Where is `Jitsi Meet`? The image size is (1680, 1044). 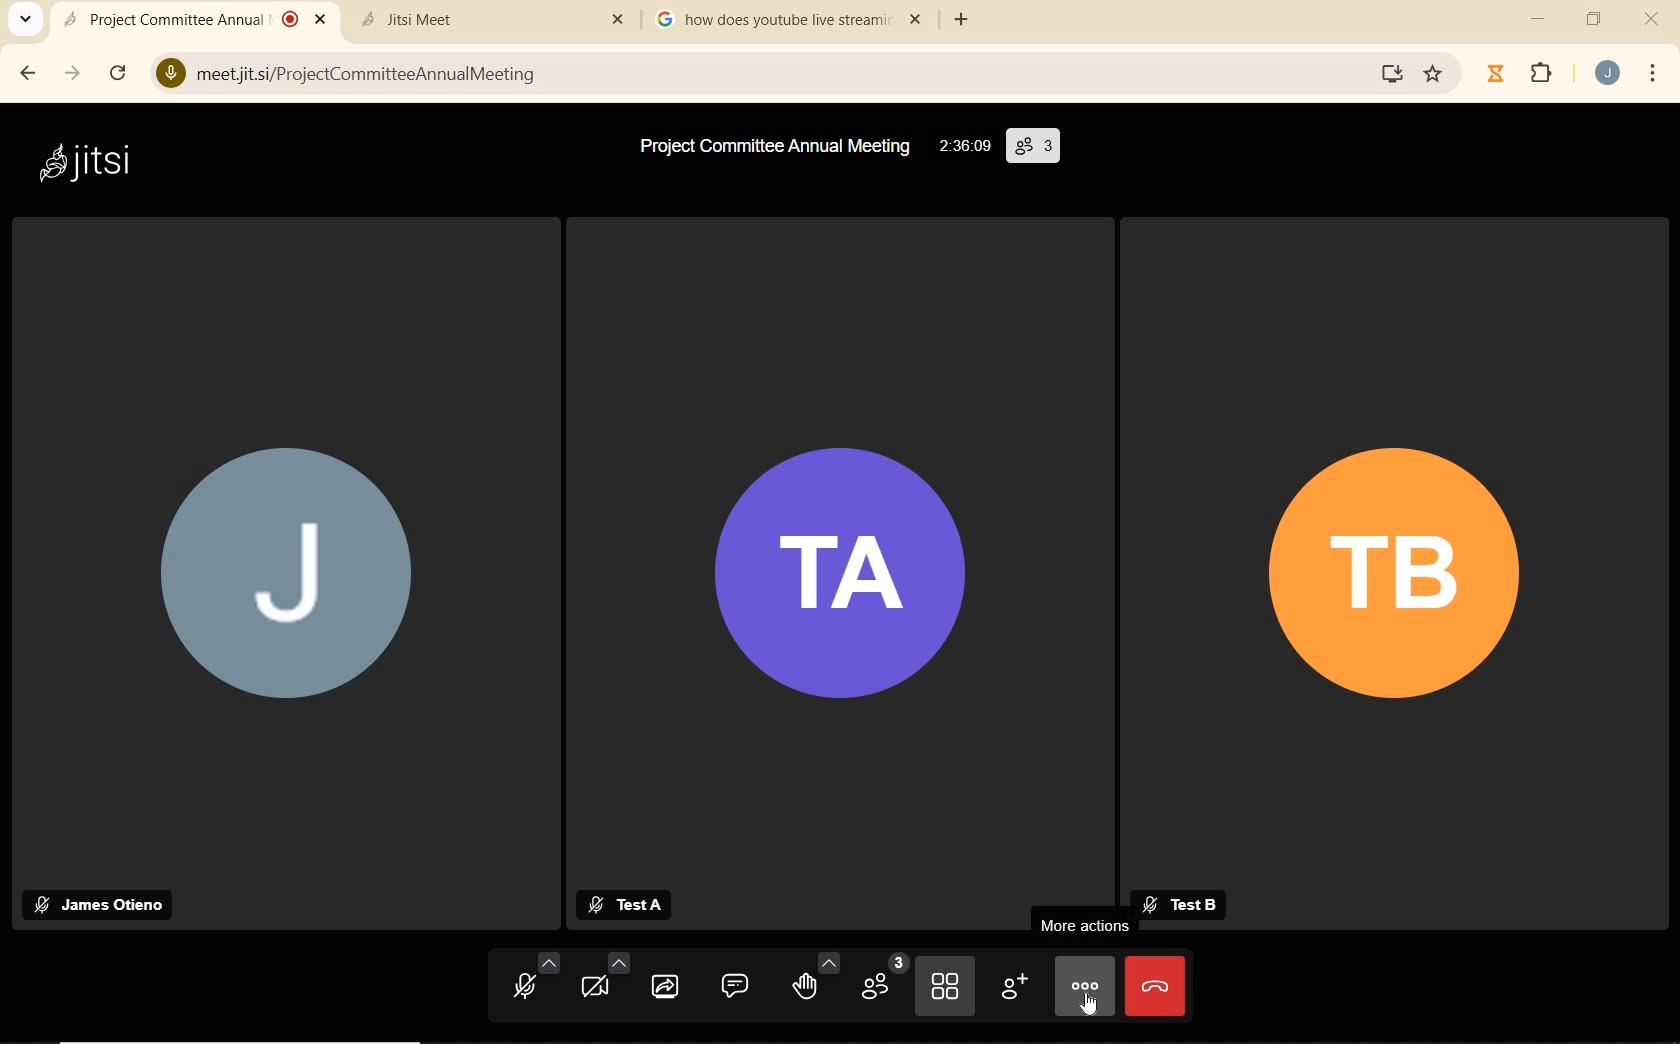
Jitsi Meet is located at coordinates (496, 17).